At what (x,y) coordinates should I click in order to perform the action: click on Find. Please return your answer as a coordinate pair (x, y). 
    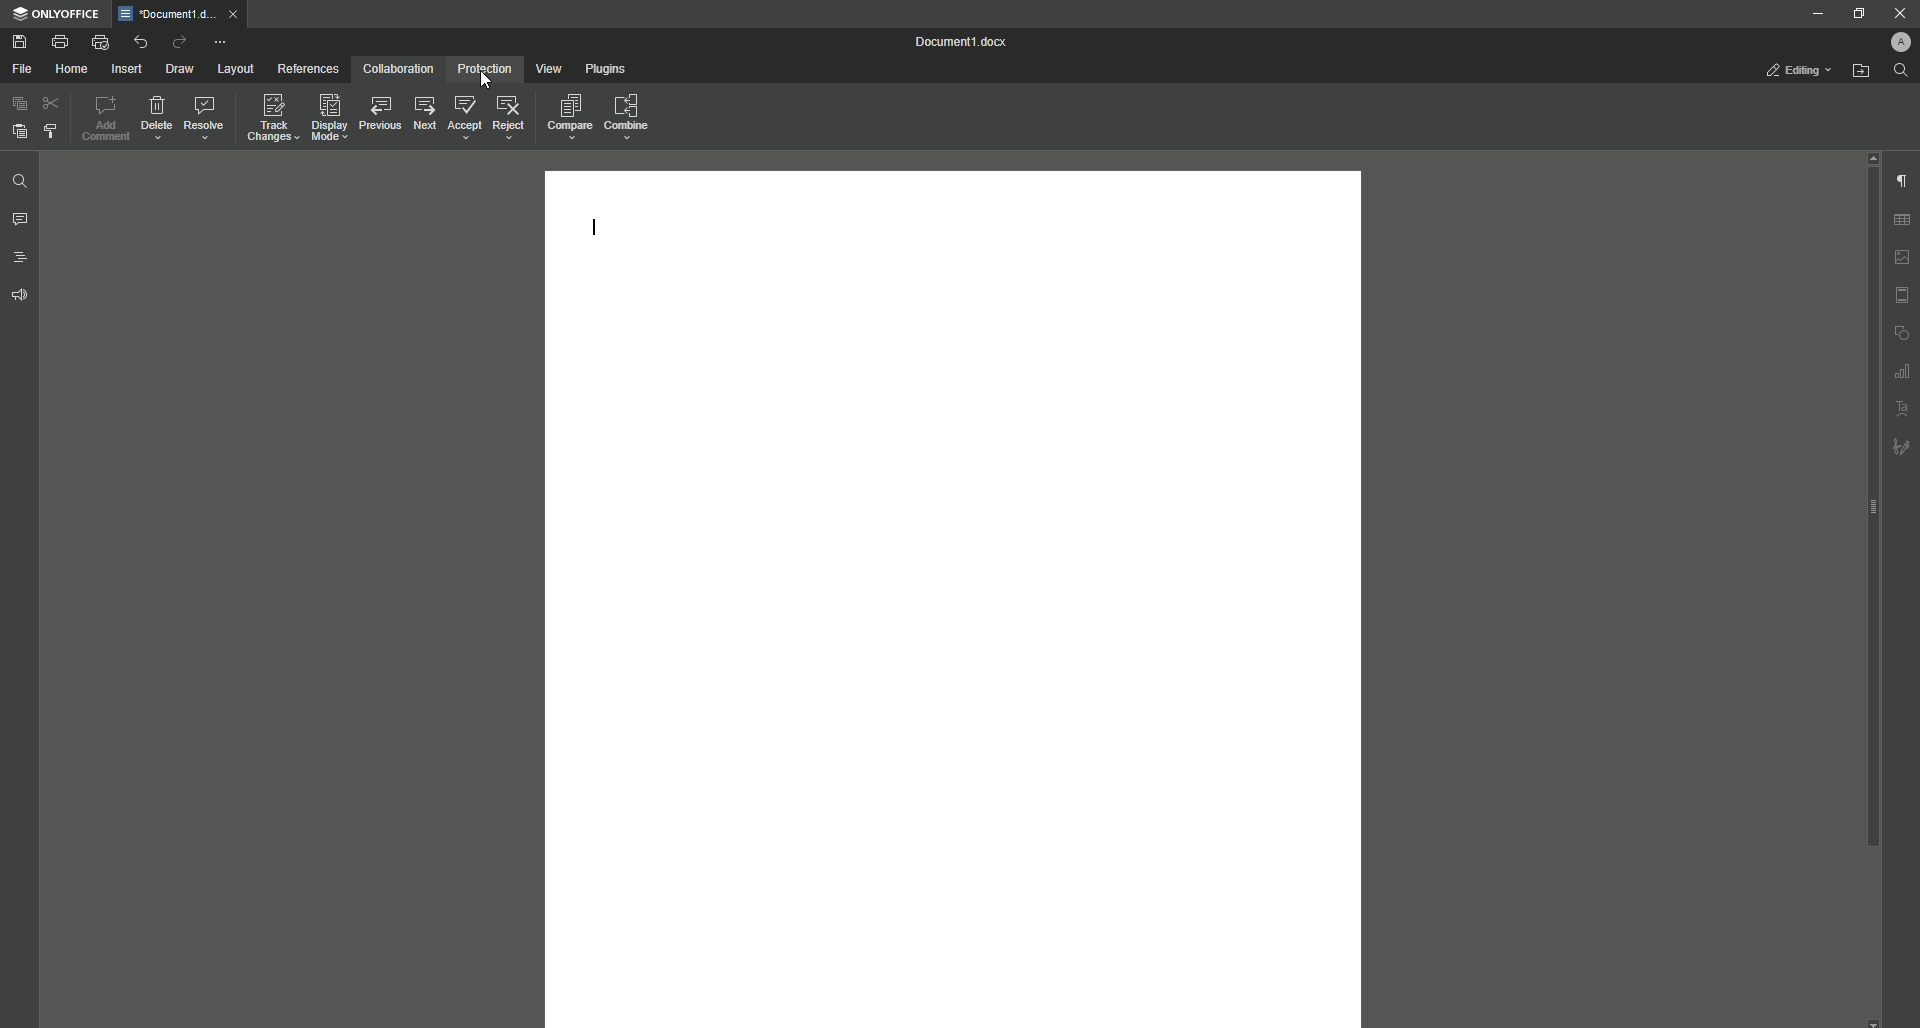
    Looking at the image, I should click on (18, 181).